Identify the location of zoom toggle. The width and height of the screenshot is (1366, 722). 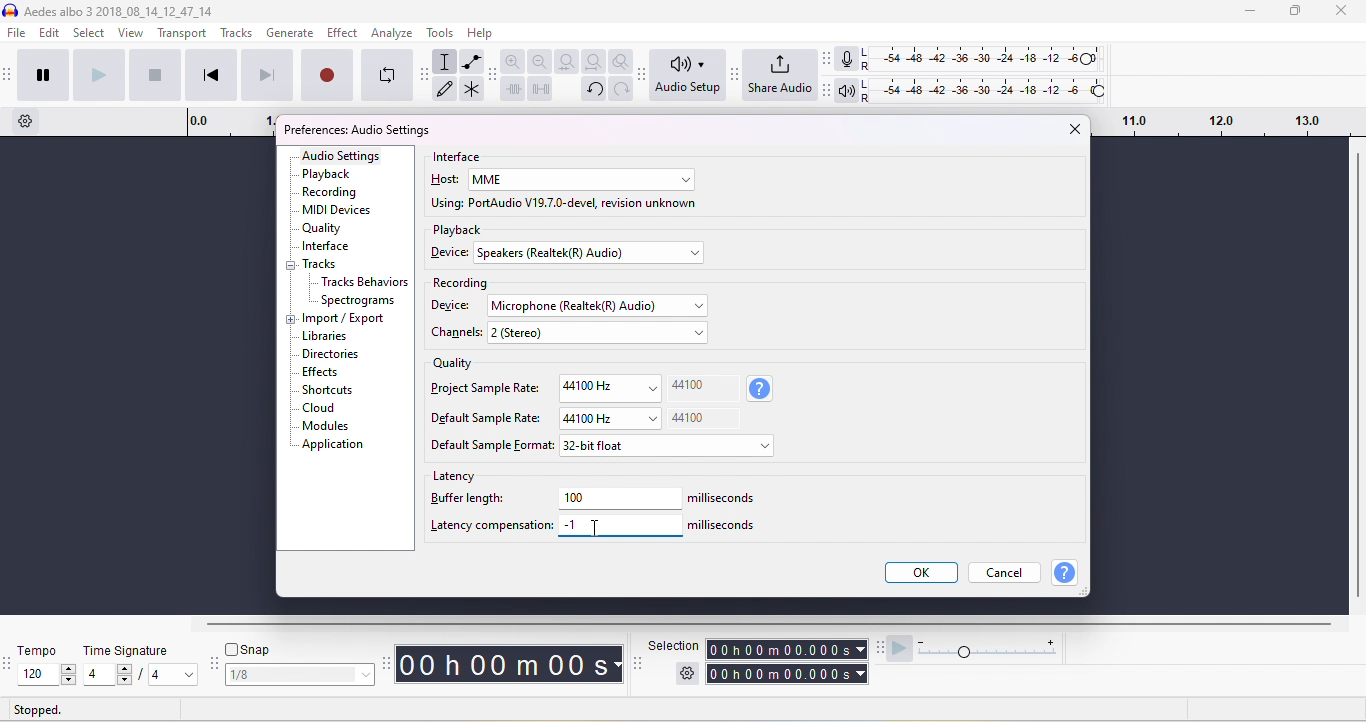
(622, 61).